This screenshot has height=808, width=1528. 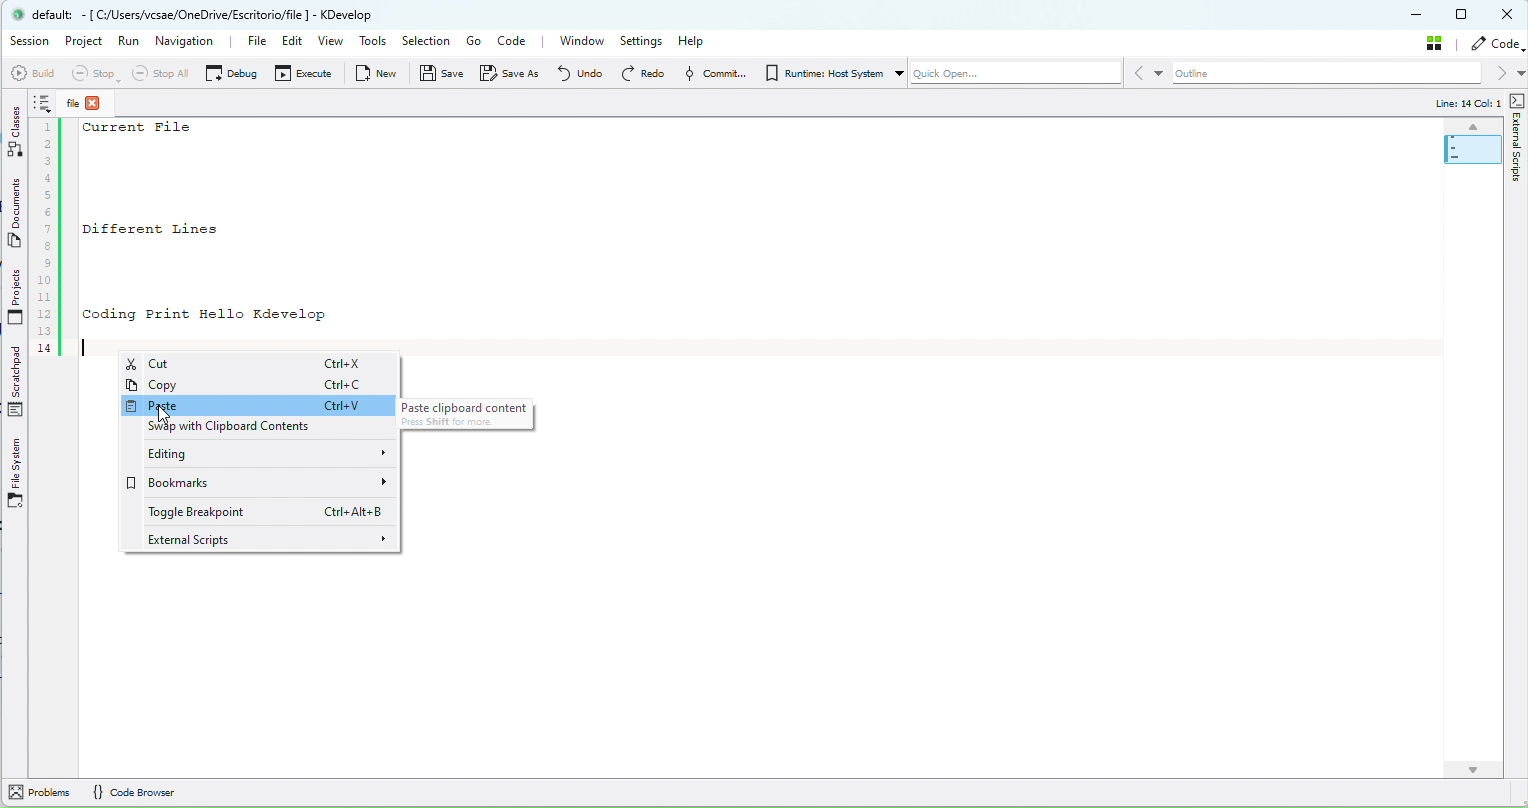 What do you see at coordinates (469, 414) in the screenshot?
I see `Paster clipboard content (Press Shift for more)` at bounding box center [469, 414].